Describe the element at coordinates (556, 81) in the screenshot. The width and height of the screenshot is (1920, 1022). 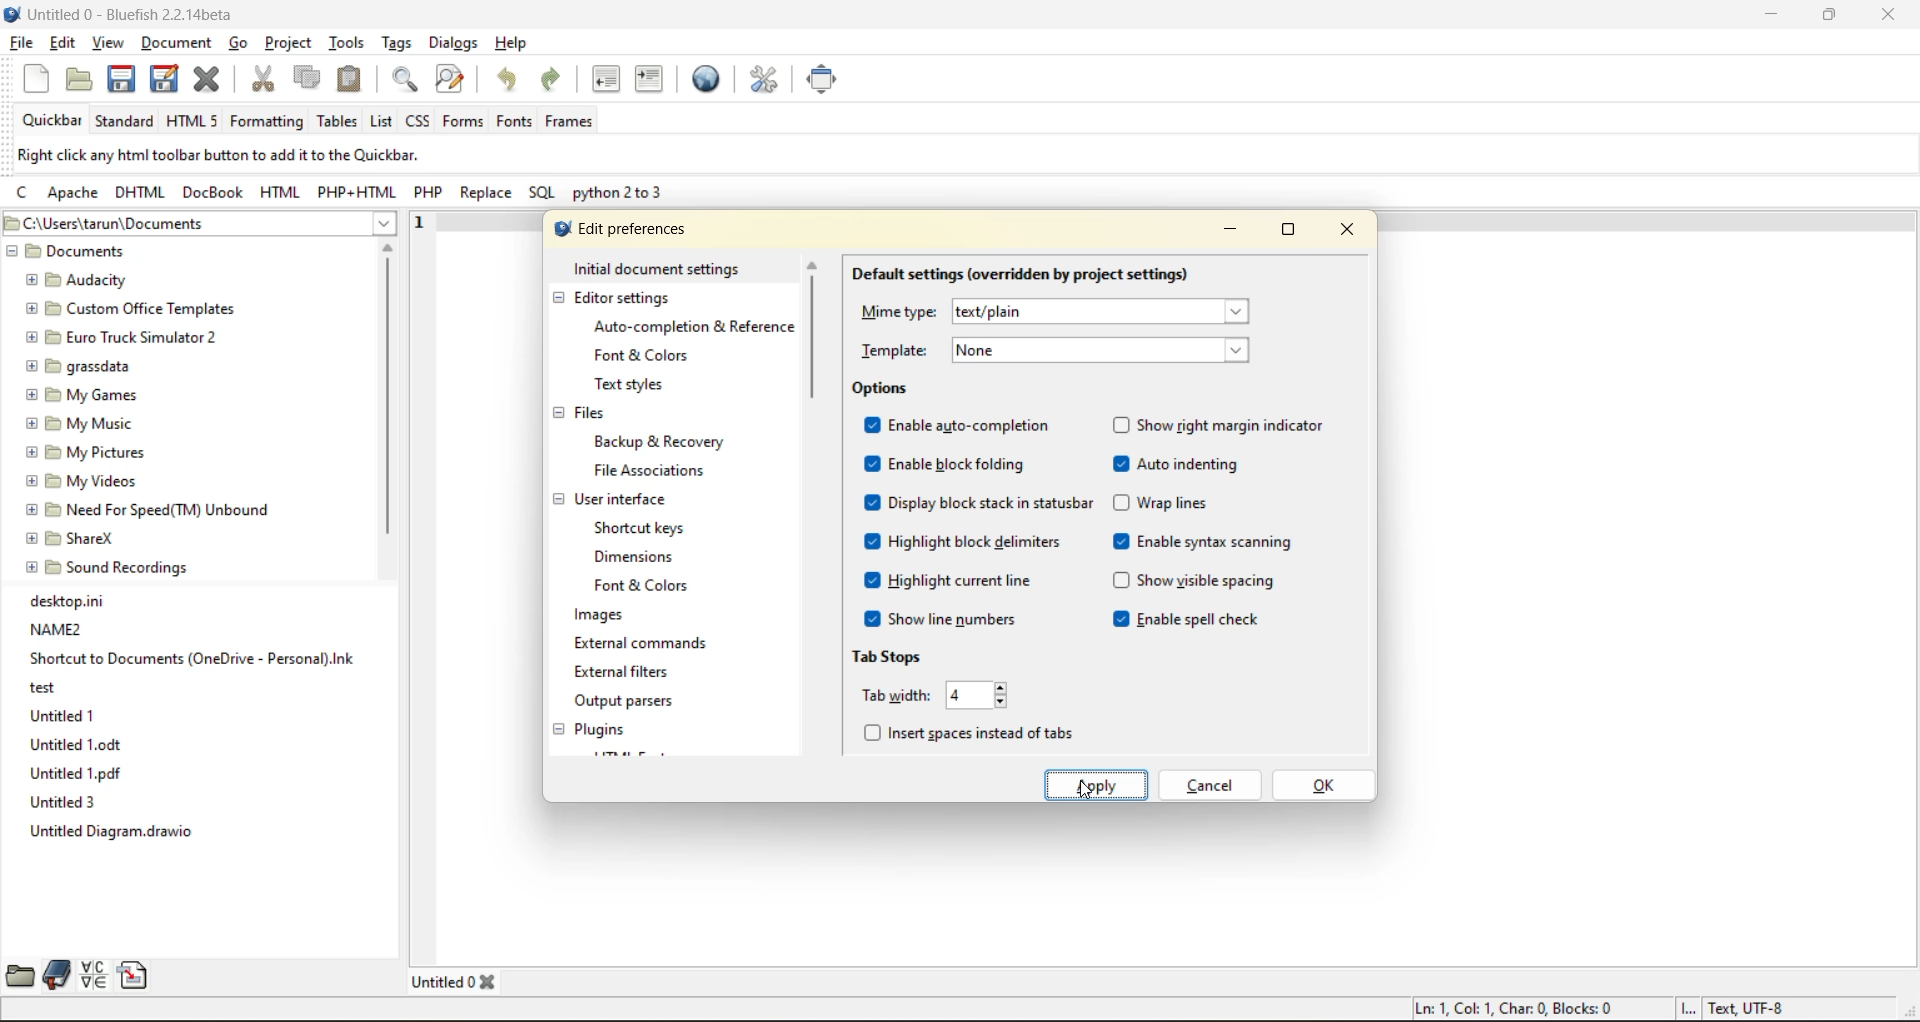
I see `redo` at that location.